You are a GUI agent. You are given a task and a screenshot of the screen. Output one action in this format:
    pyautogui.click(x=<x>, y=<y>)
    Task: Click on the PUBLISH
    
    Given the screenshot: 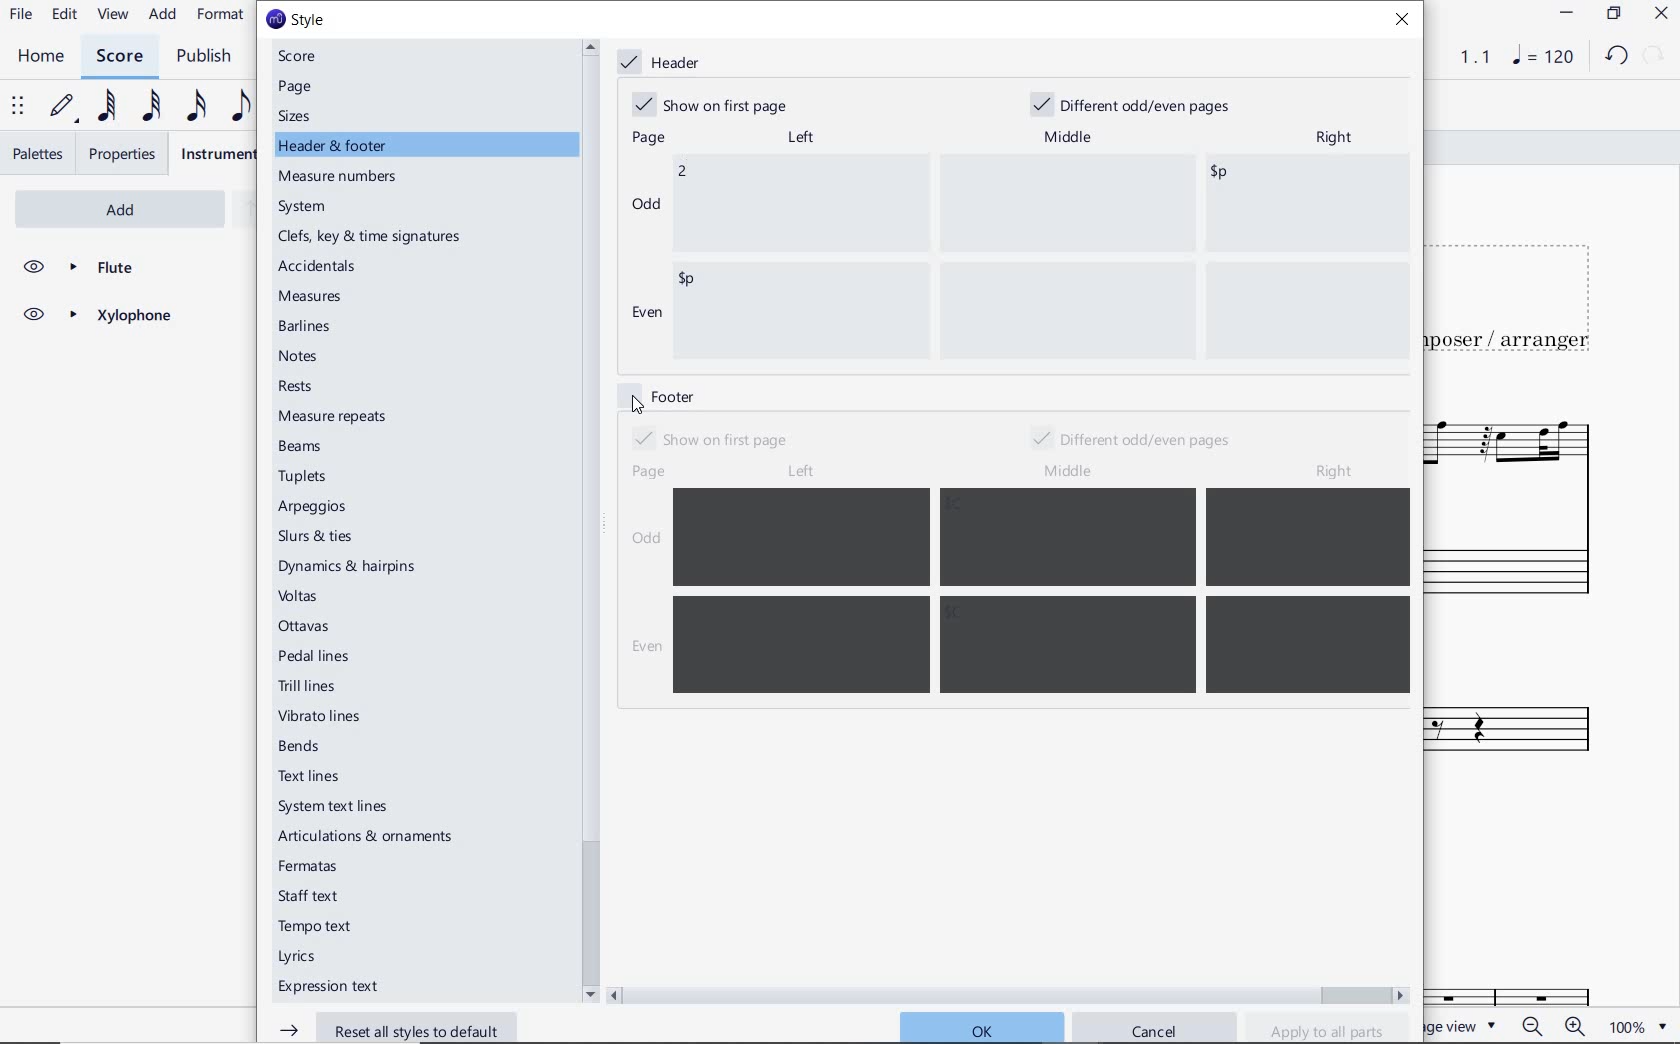 What is the action you would take?
    pyautogui.click(x=209, y=57)
    